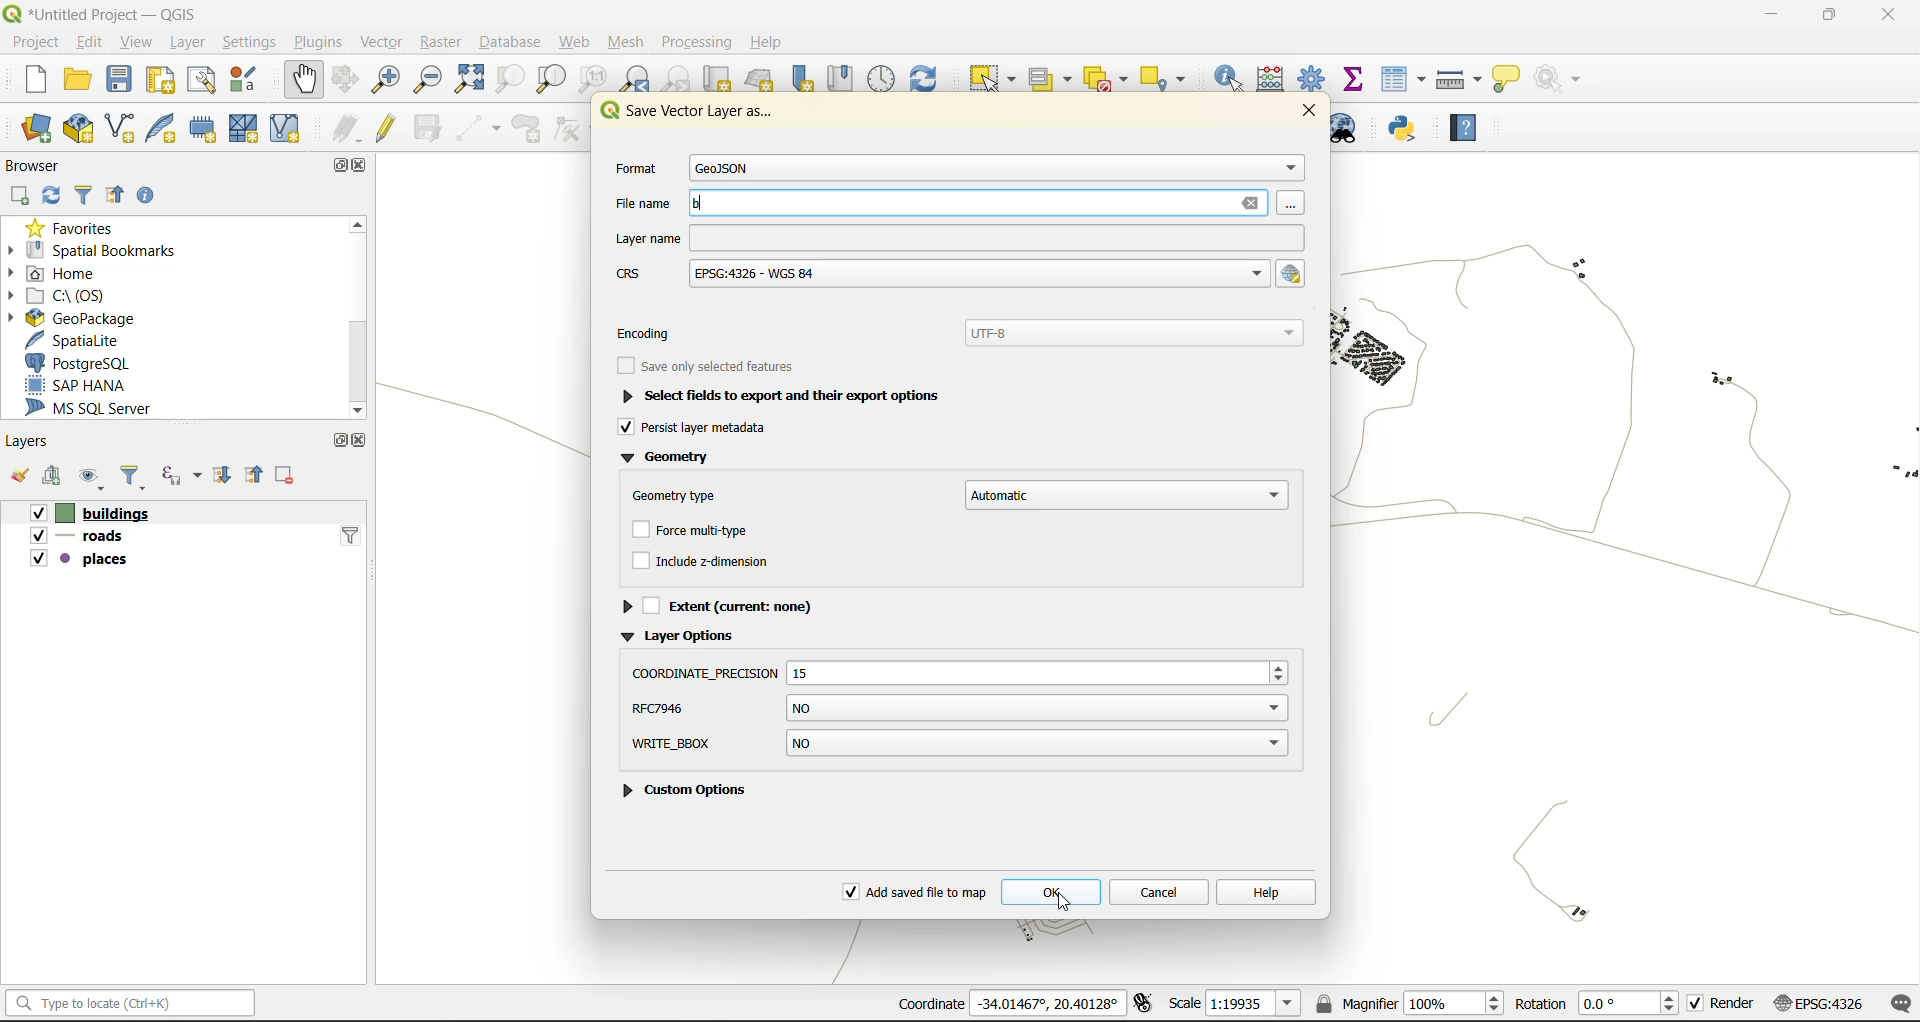 This screenshot has width=1920, height=1022. Describe the element at coordinates (965, 331) in the screenshot. I see `encoding` at that location.